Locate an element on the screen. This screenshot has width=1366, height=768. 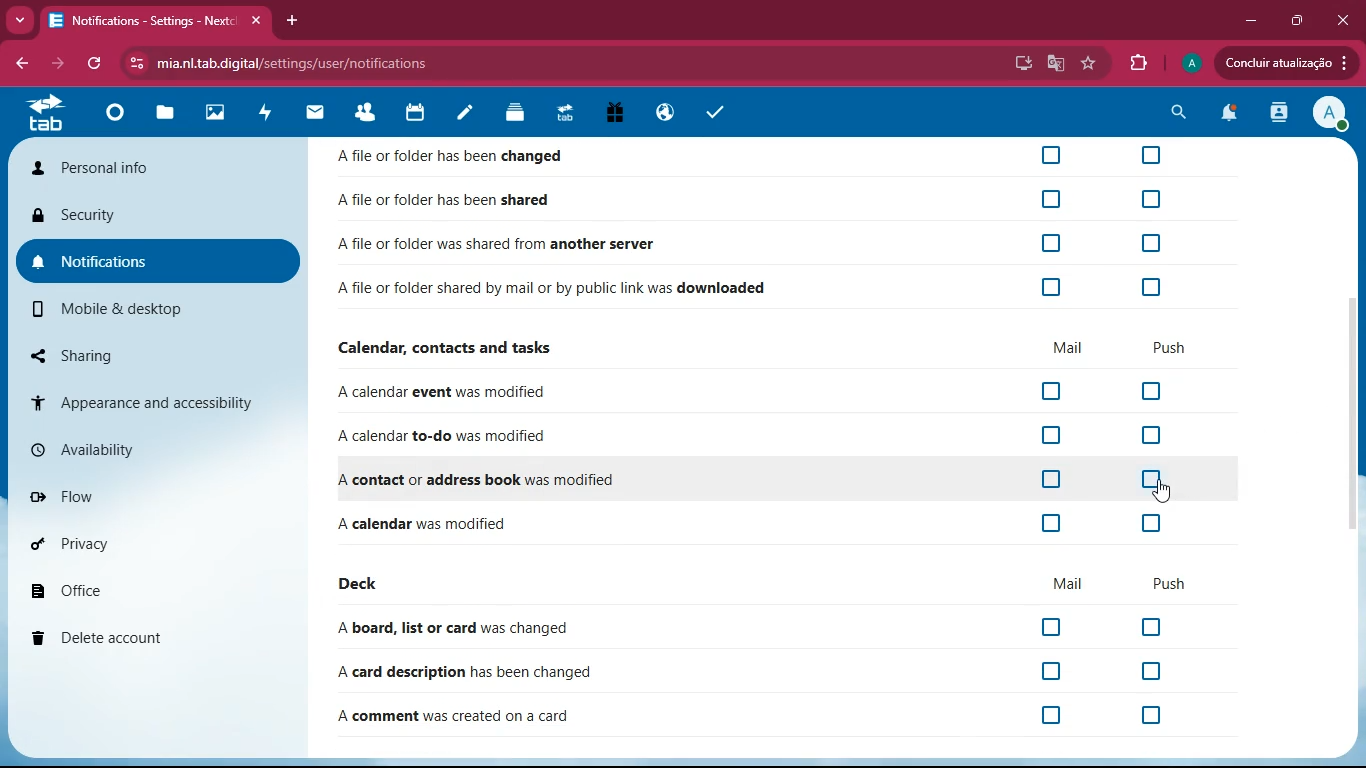
desktop is located at coordinates (1019, 63).